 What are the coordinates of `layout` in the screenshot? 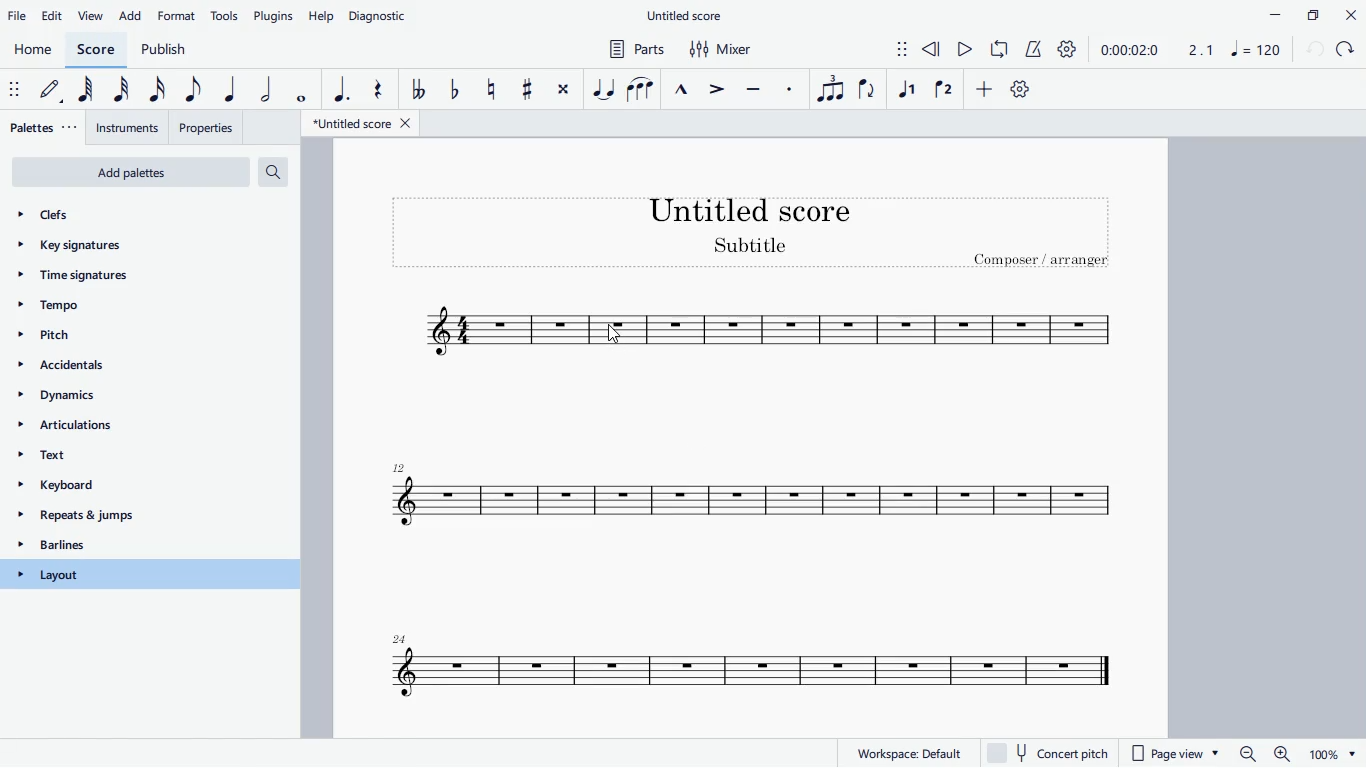 It's located at (135, 575).